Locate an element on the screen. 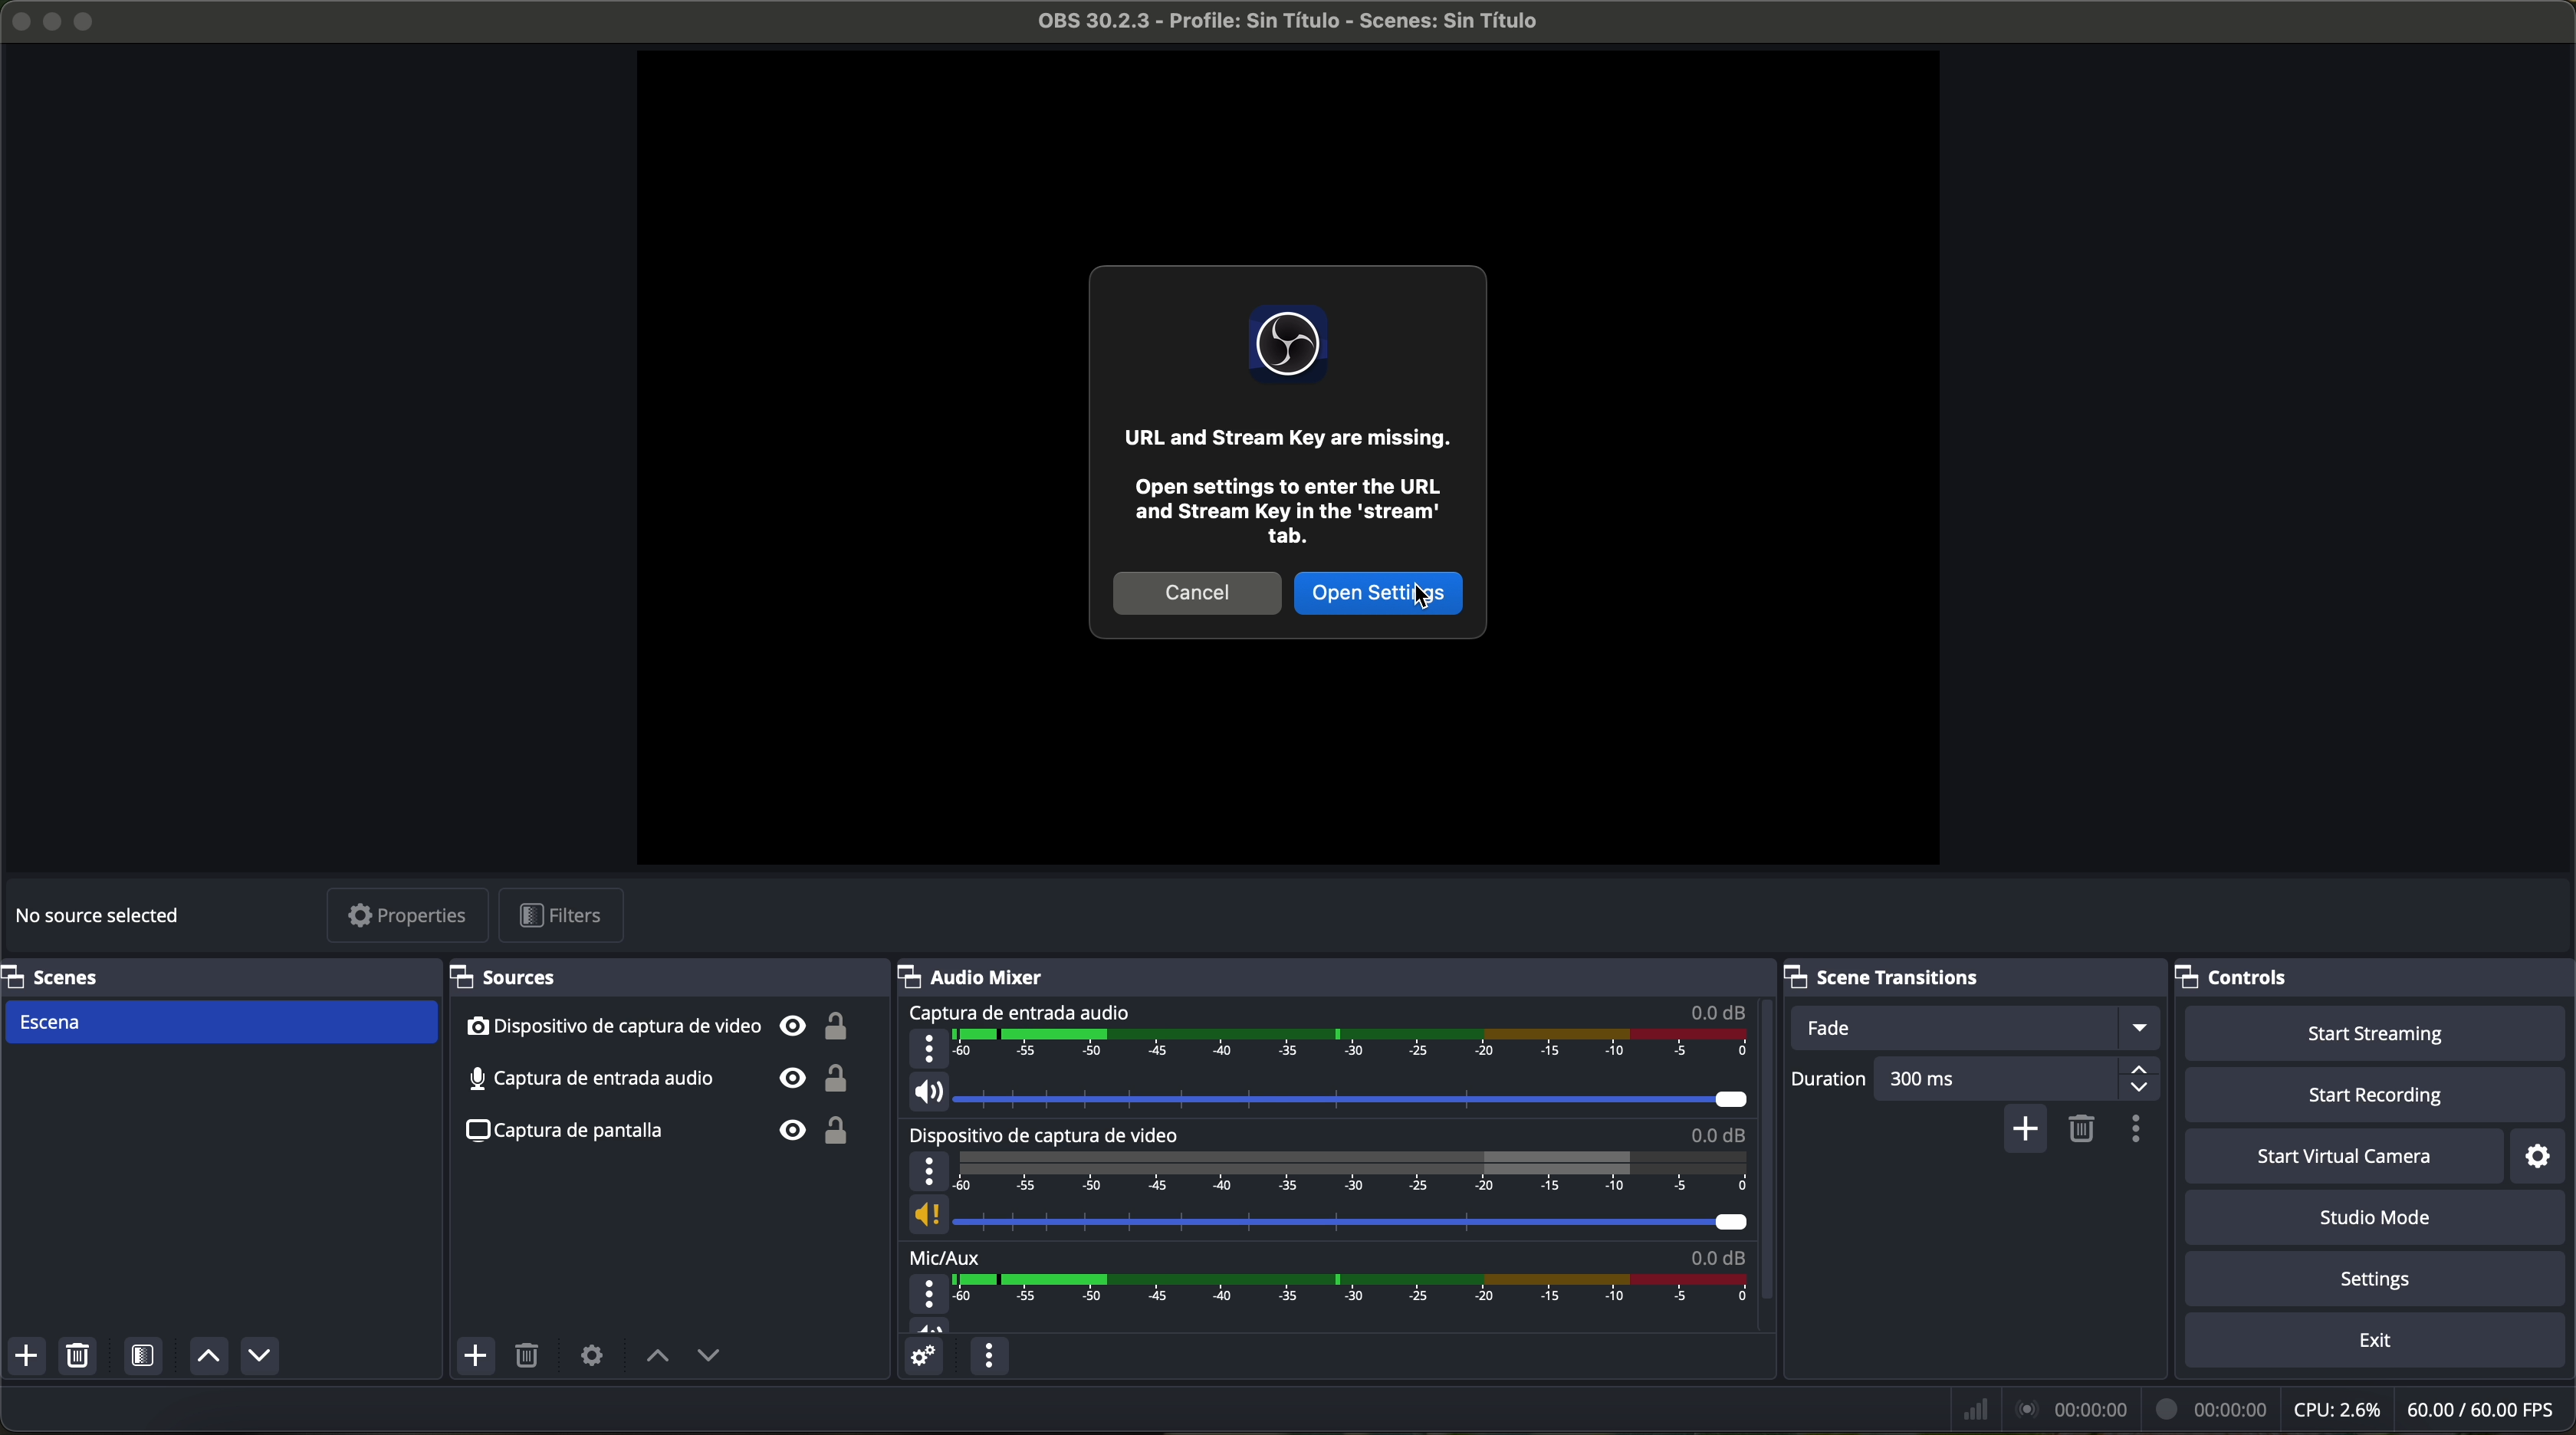 This screenshot has width=2576, height=1435. audio input capture is located at coordinates (662, 1077).